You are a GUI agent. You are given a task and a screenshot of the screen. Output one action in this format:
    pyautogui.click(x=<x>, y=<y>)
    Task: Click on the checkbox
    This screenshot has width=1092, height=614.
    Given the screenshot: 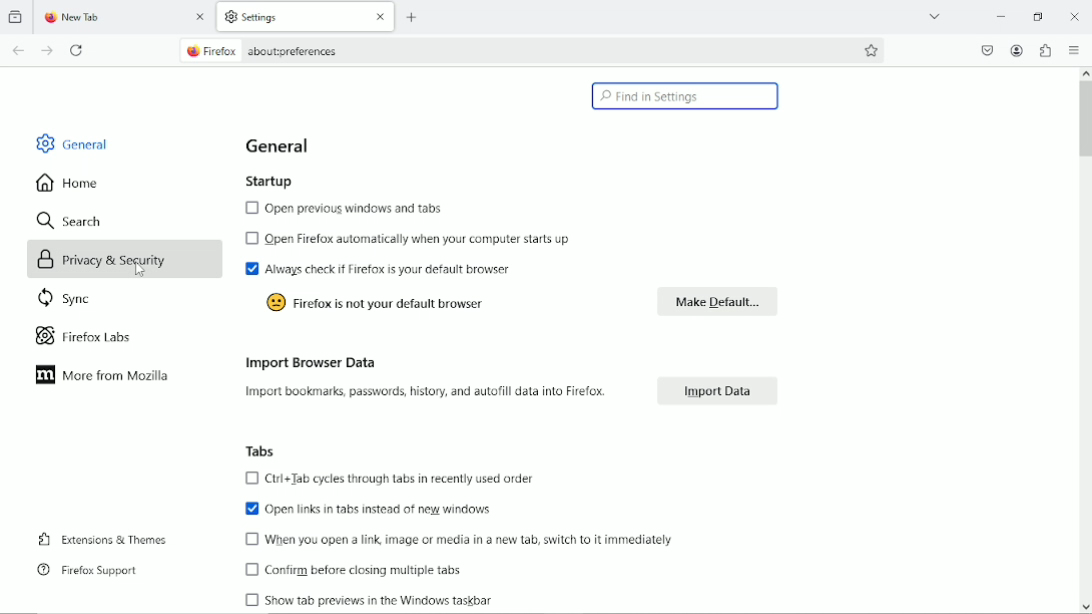 What is the action you would take?
    pyautogui.click(x=252, y=537)
    